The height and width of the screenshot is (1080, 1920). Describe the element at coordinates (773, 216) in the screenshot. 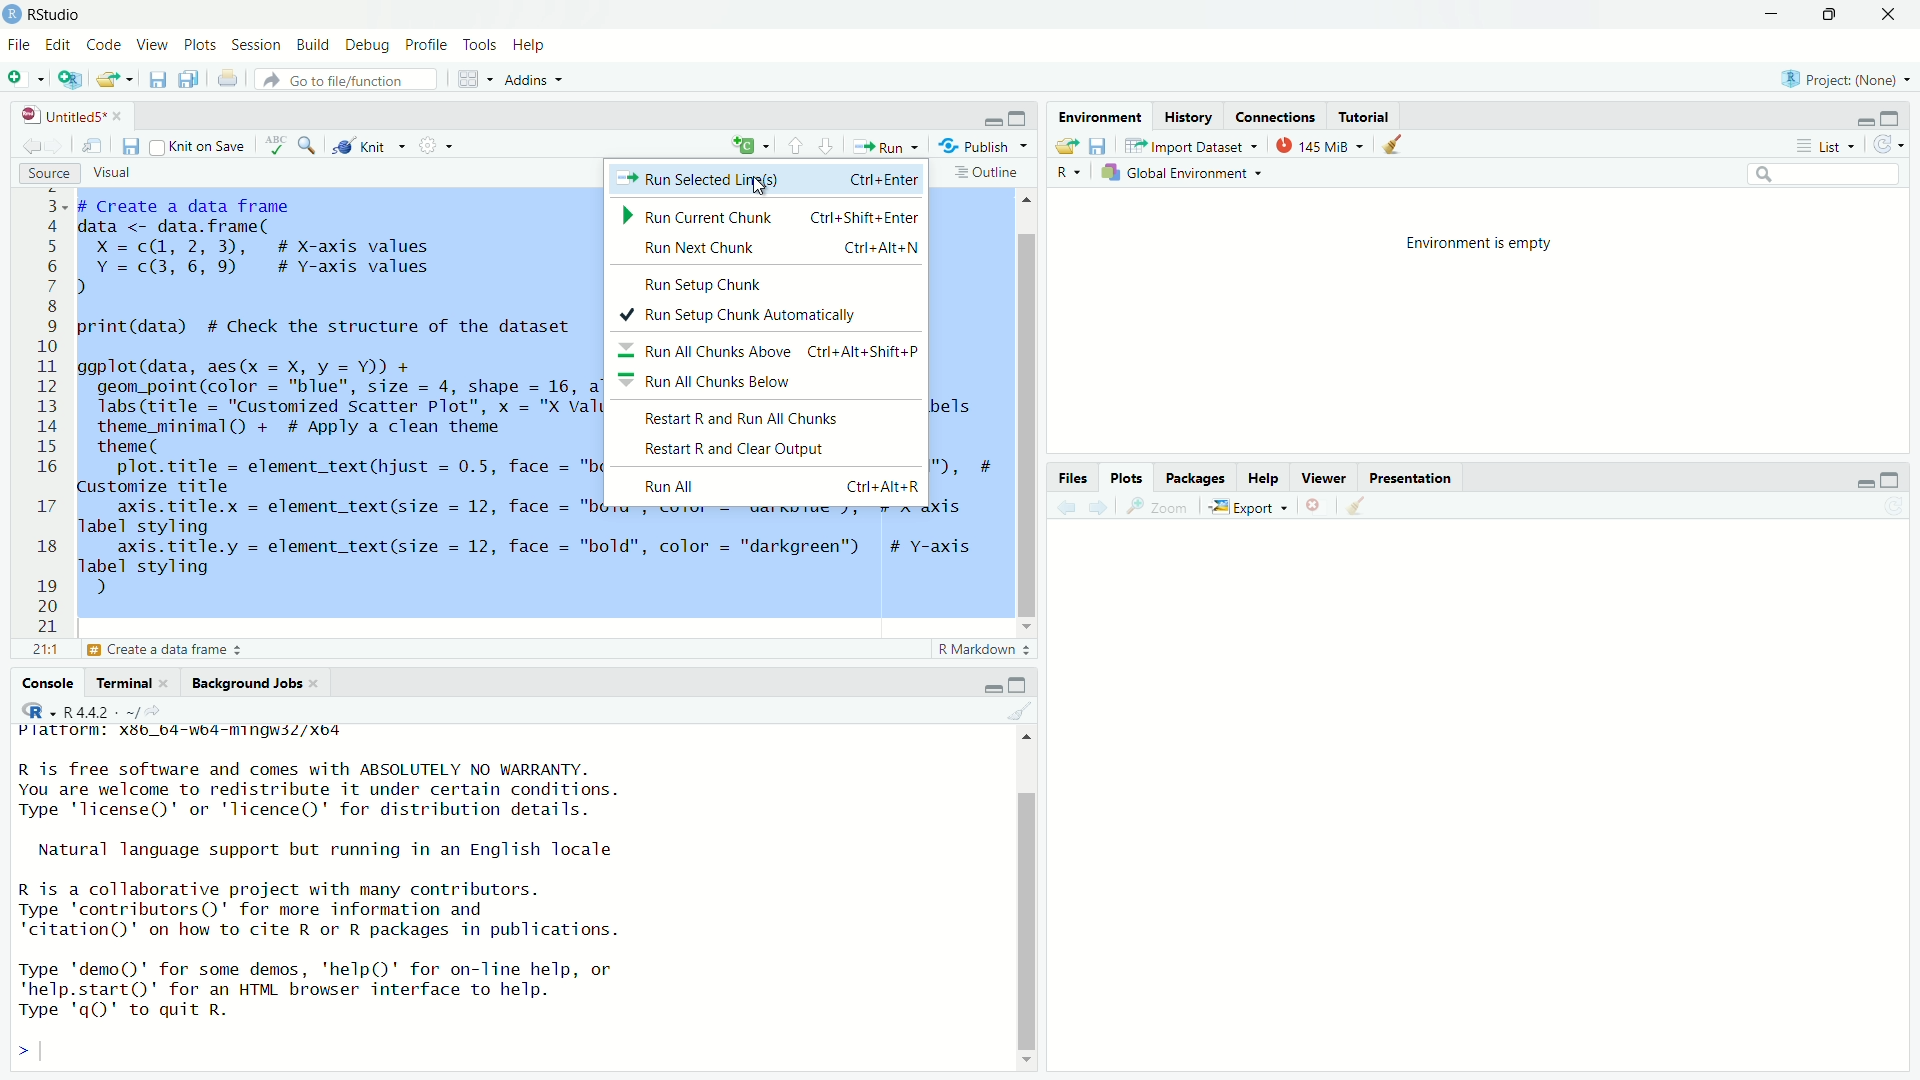

I see `Run Current chunk` at that location.